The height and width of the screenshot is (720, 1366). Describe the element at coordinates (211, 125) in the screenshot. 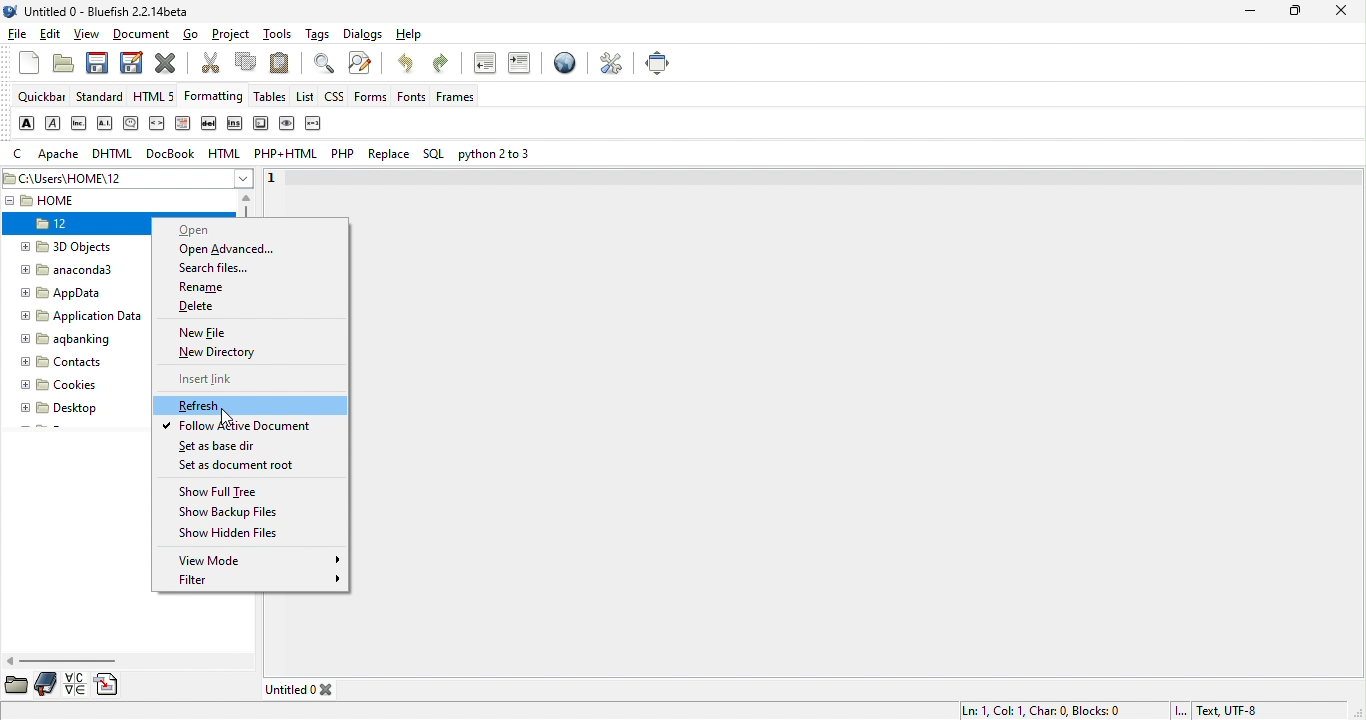

I see `delete` at that location.